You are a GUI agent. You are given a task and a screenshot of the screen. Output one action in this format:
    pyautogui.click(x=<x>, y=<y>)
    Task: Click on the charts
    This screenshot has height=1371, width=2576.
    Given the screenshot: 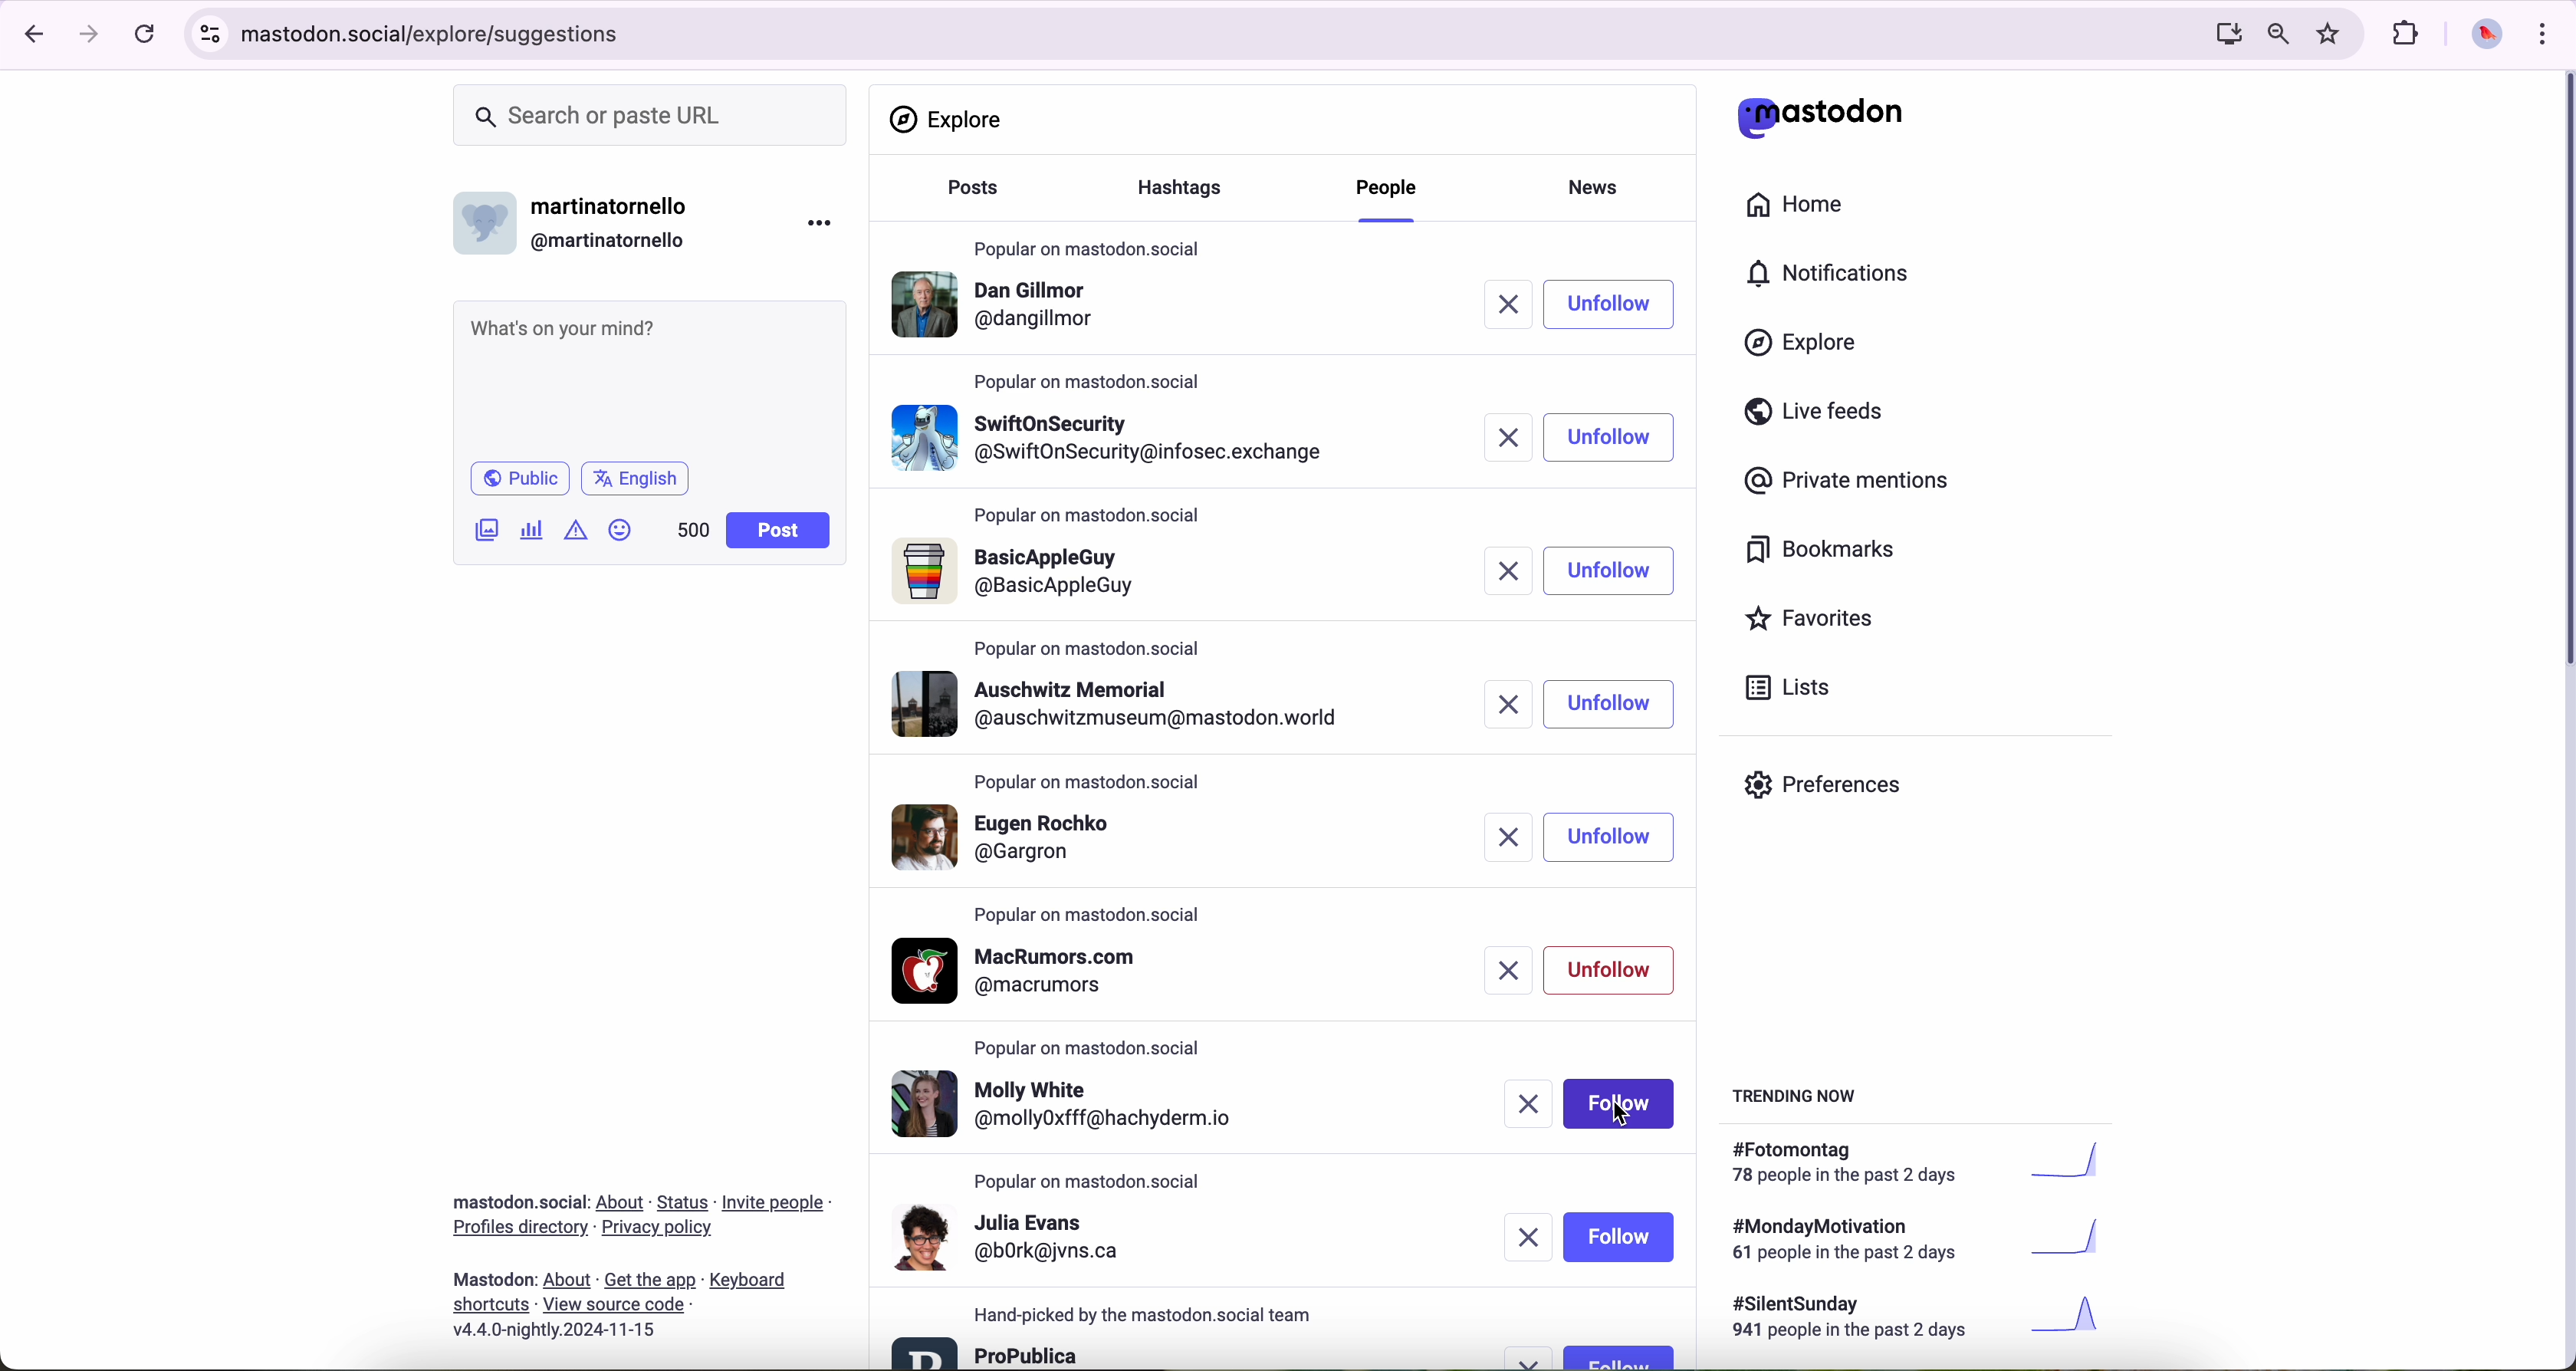 What is the action you would take?
    pyautogui.click(x=536, y=530)
    